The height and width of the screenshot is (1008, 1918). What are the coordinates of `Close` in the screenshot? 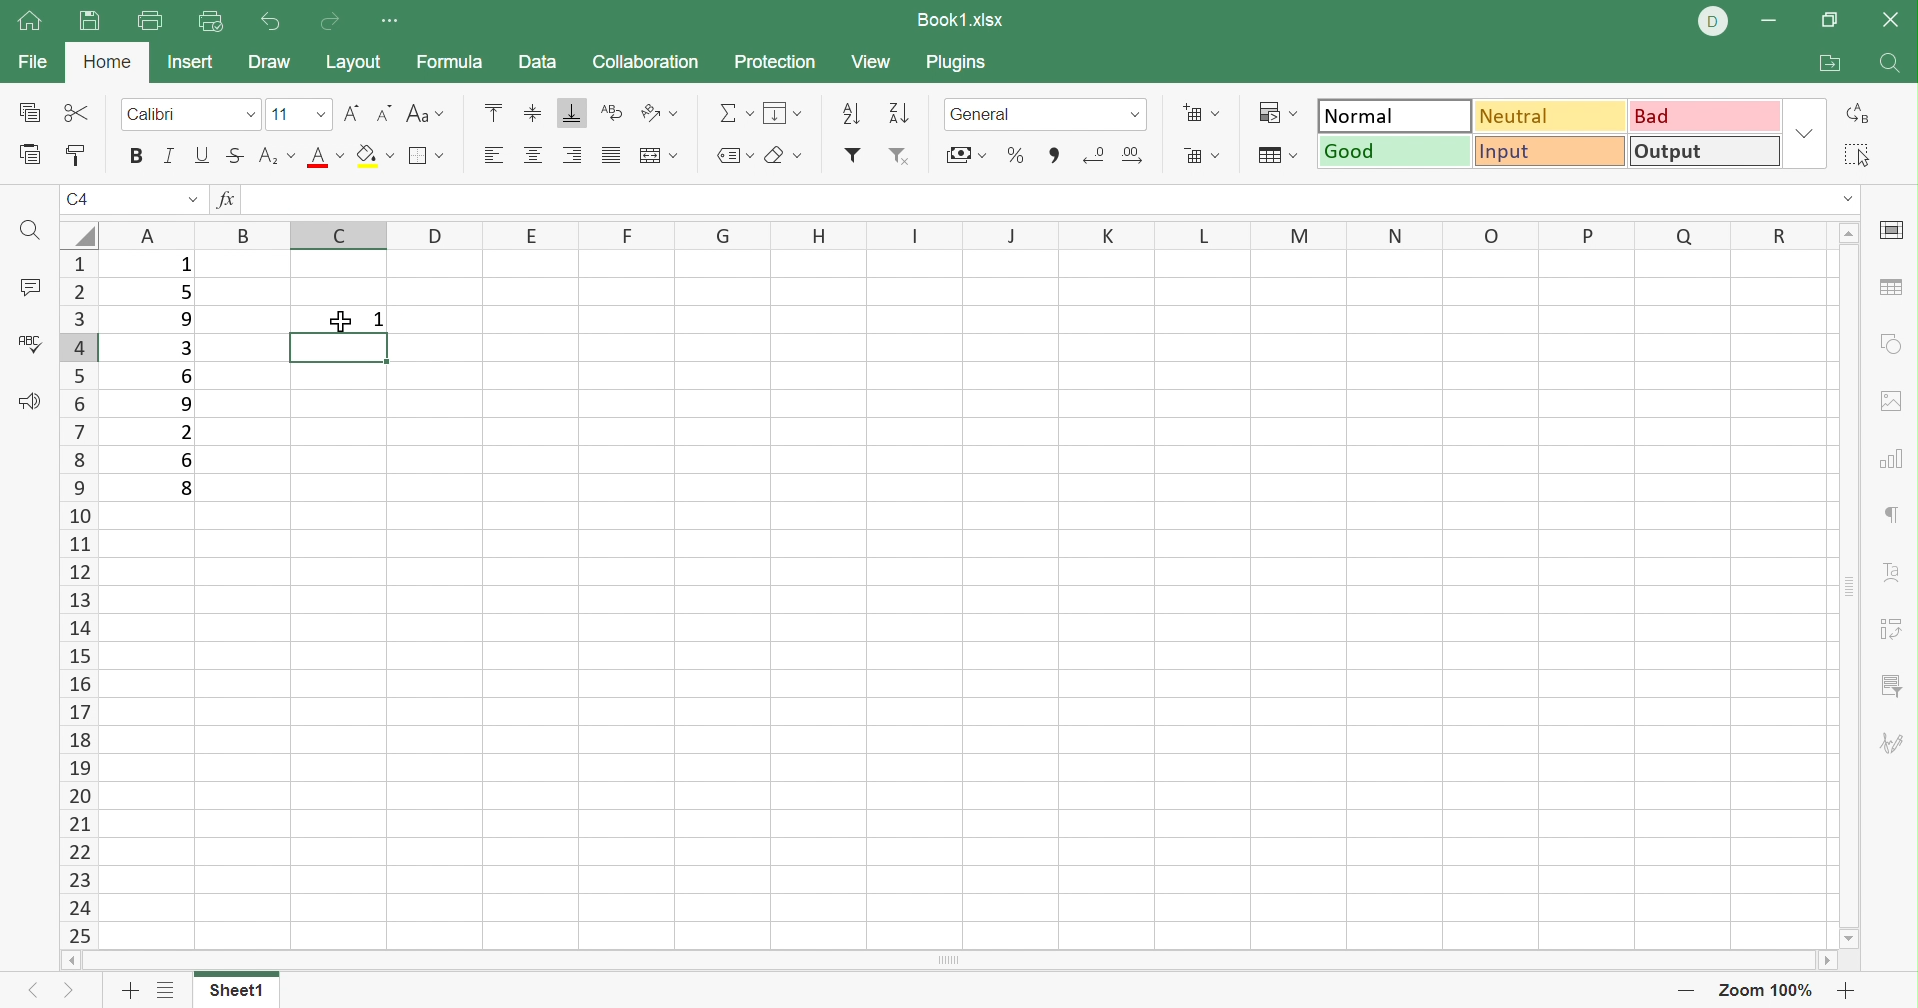 It's located at (1893, 22).